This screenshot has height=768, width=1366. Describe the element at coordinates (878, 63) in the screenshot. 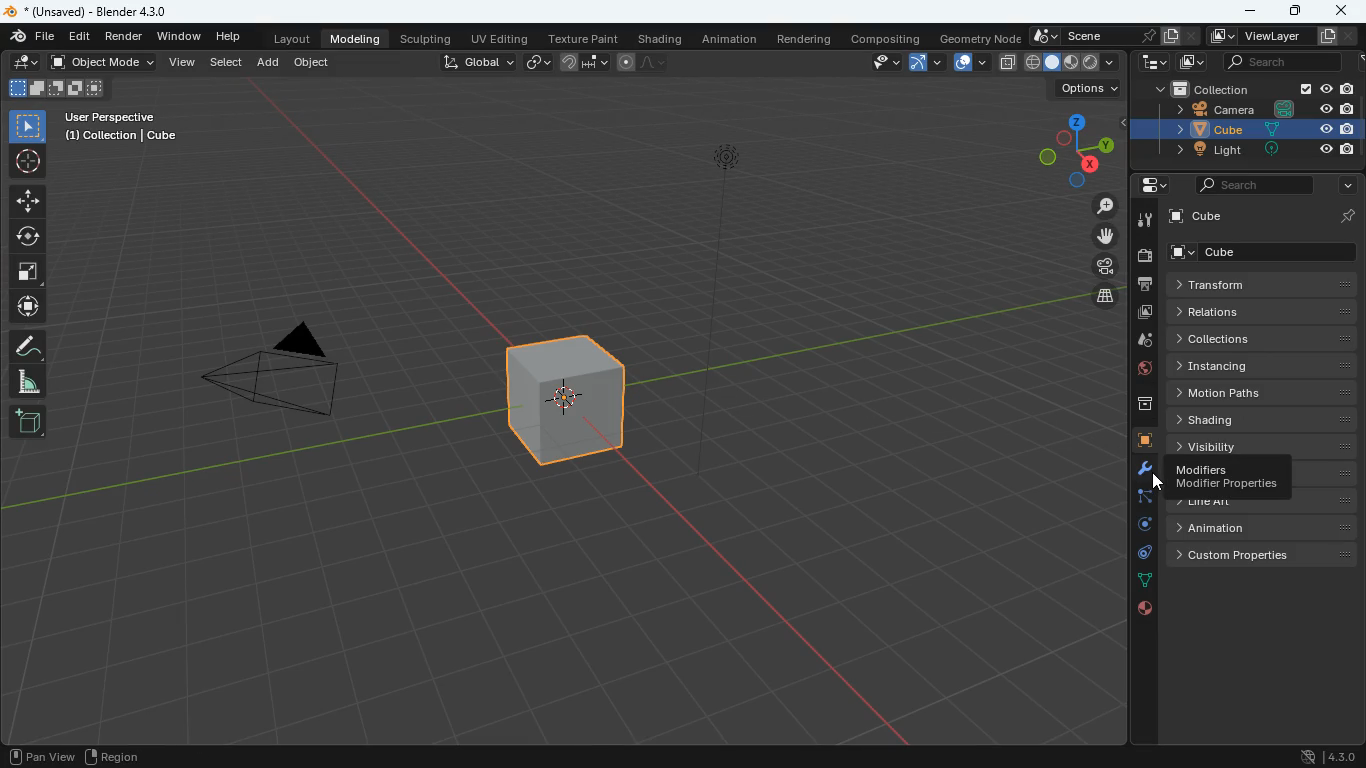

I see `view` at that location.